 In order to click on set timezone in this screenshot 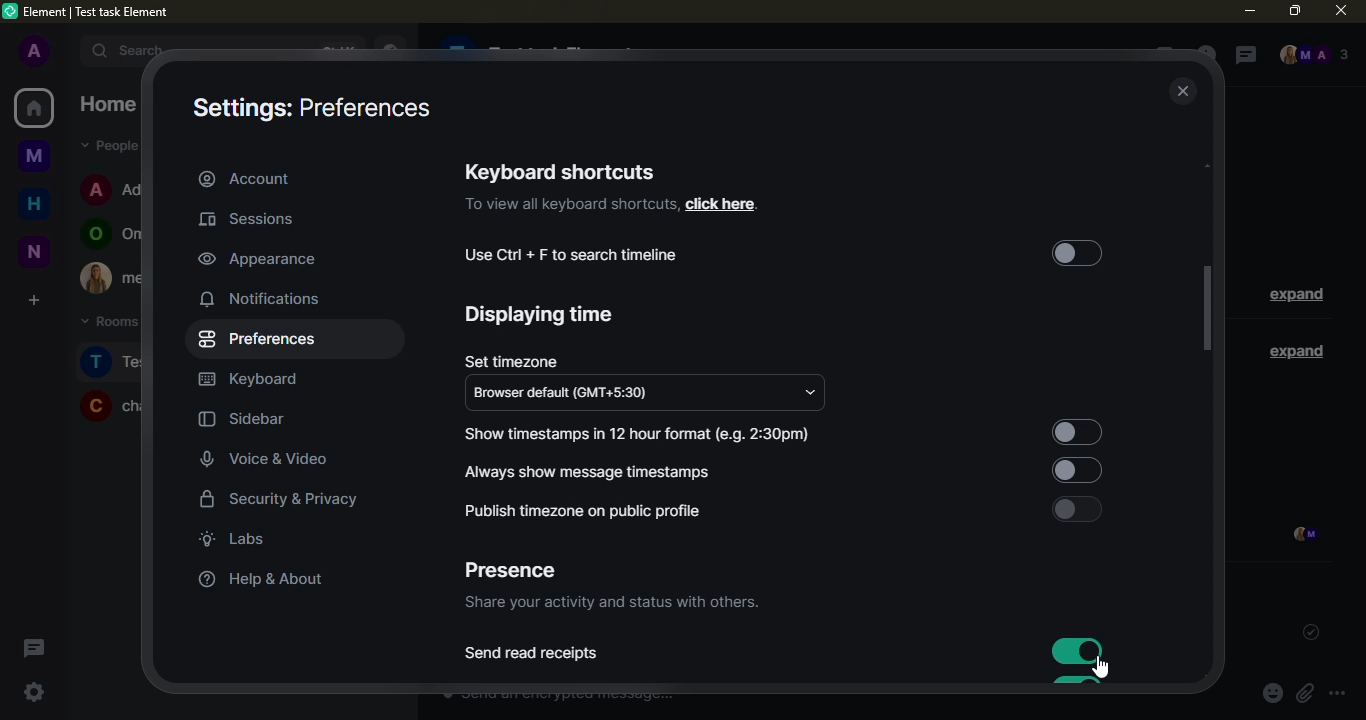, I will do `click(510, 361)`.